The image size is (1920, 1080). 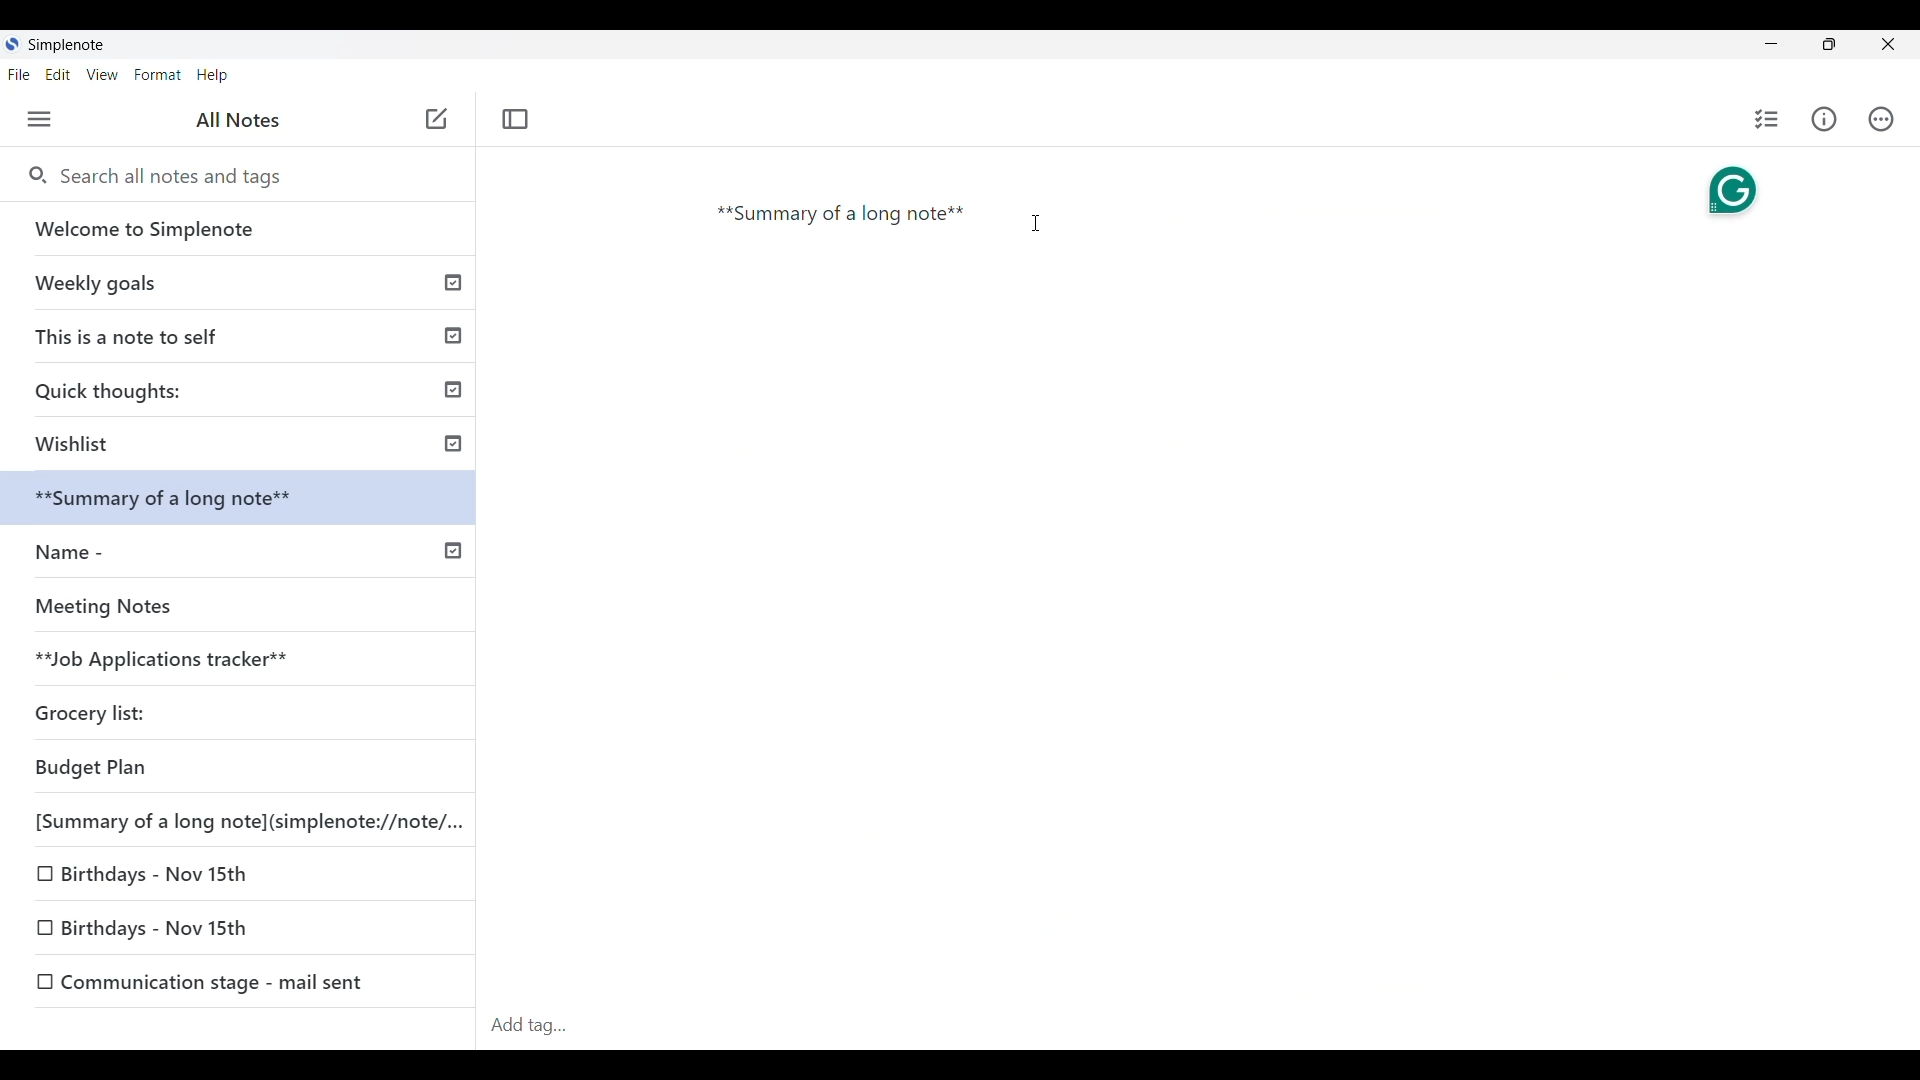 What do you see at coordinates (58, 75) in the screenshot?
I see `Edit ` at bounding box center [58, 75].